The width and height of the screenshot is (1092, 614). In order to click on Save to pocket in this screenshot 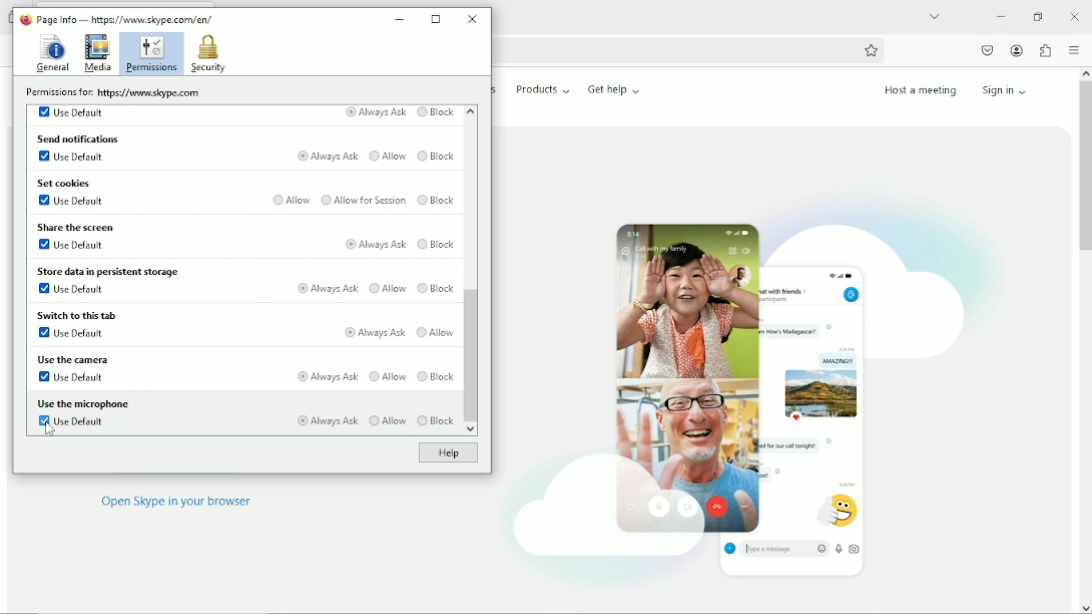, I will do `click(986, 50)`.